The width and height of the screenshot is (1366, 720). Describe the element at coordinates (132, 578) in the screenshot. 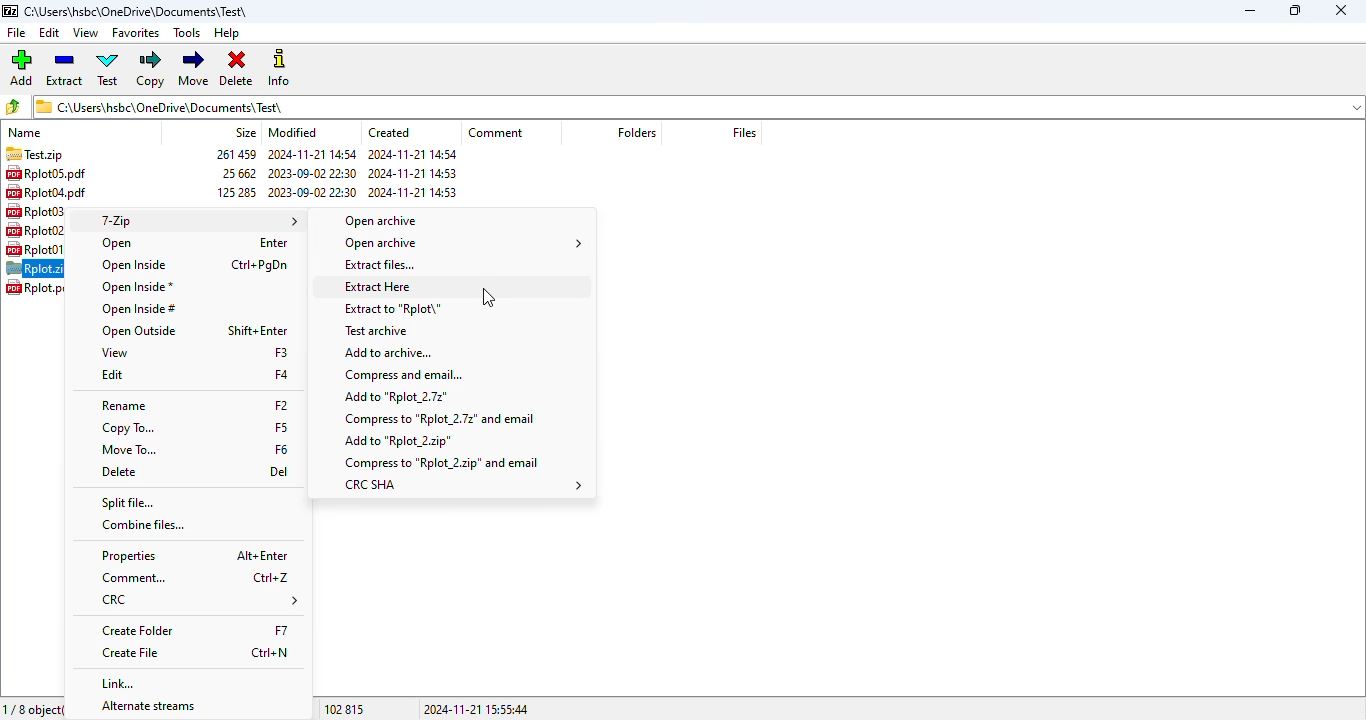

I see `comment` at that location.